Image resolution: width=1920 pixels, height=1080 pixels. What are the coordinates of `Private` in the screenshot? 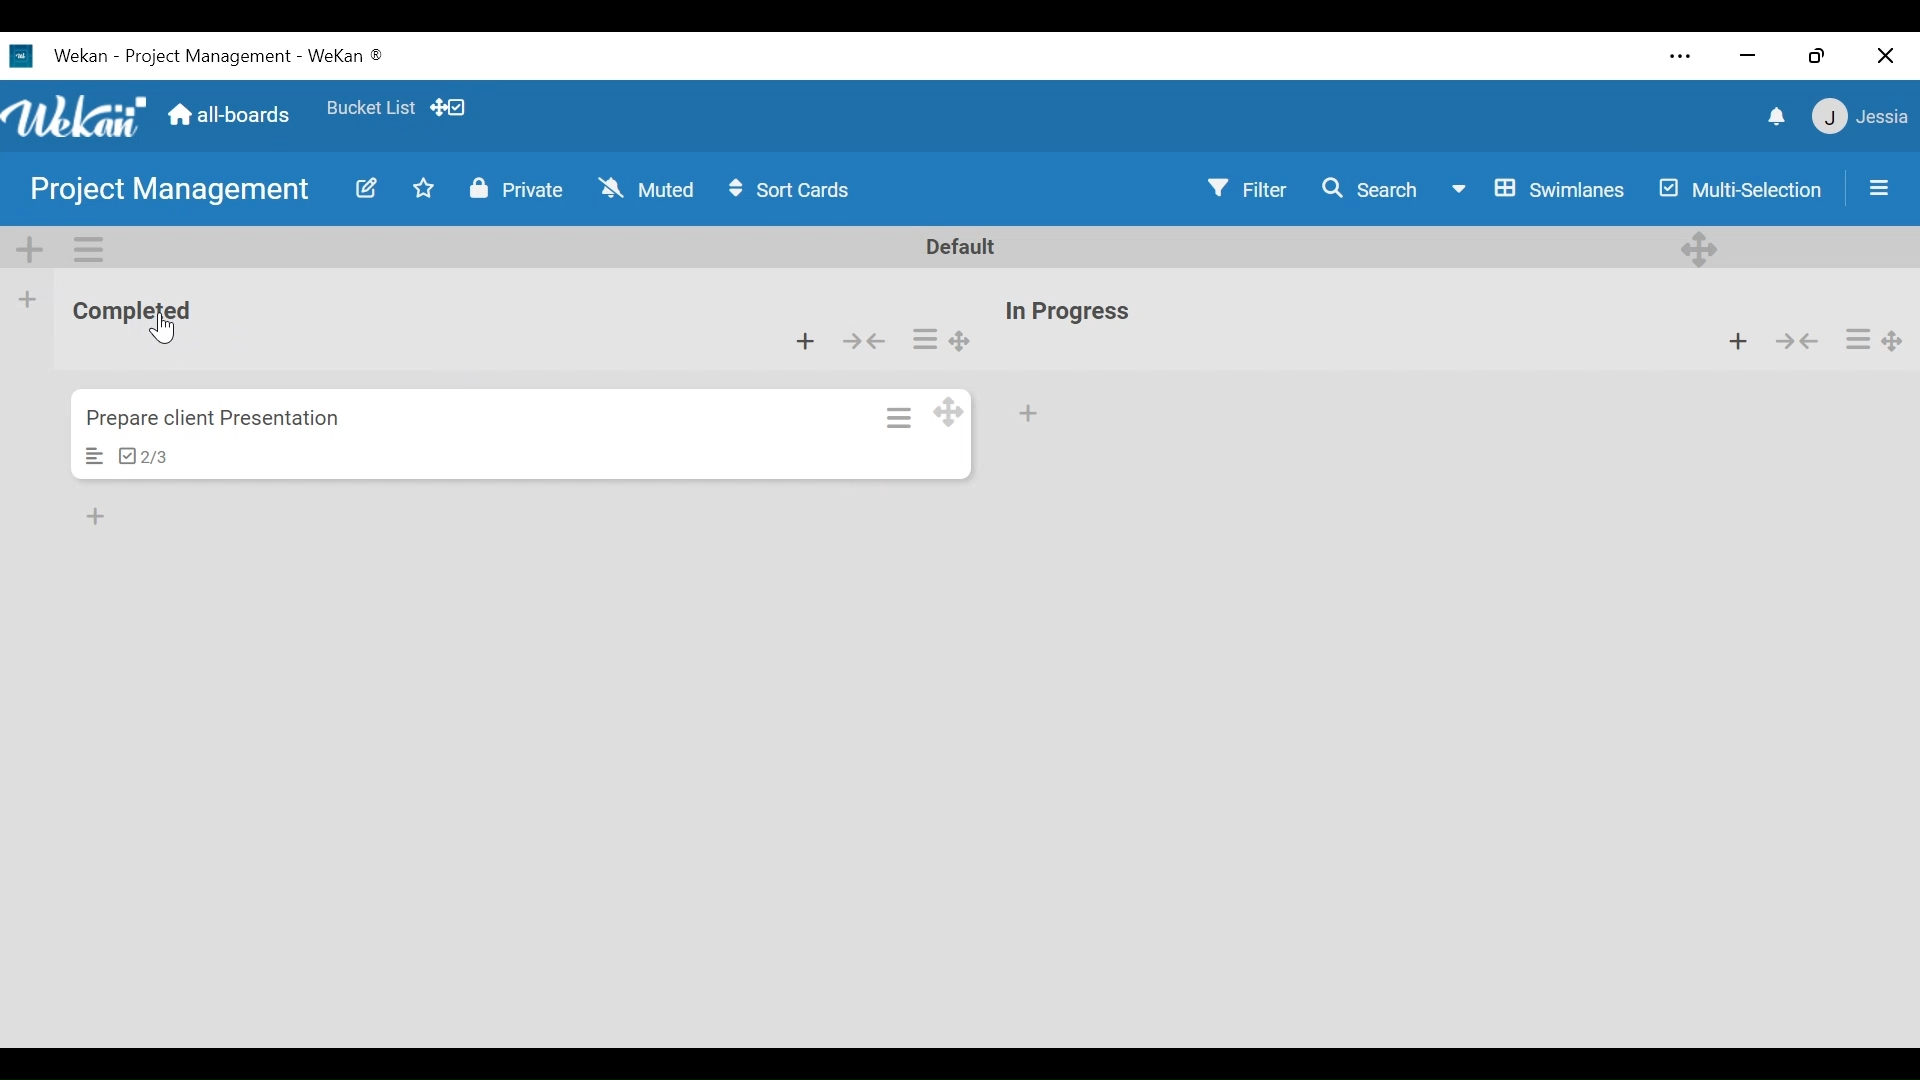 It's located at (517, 190).